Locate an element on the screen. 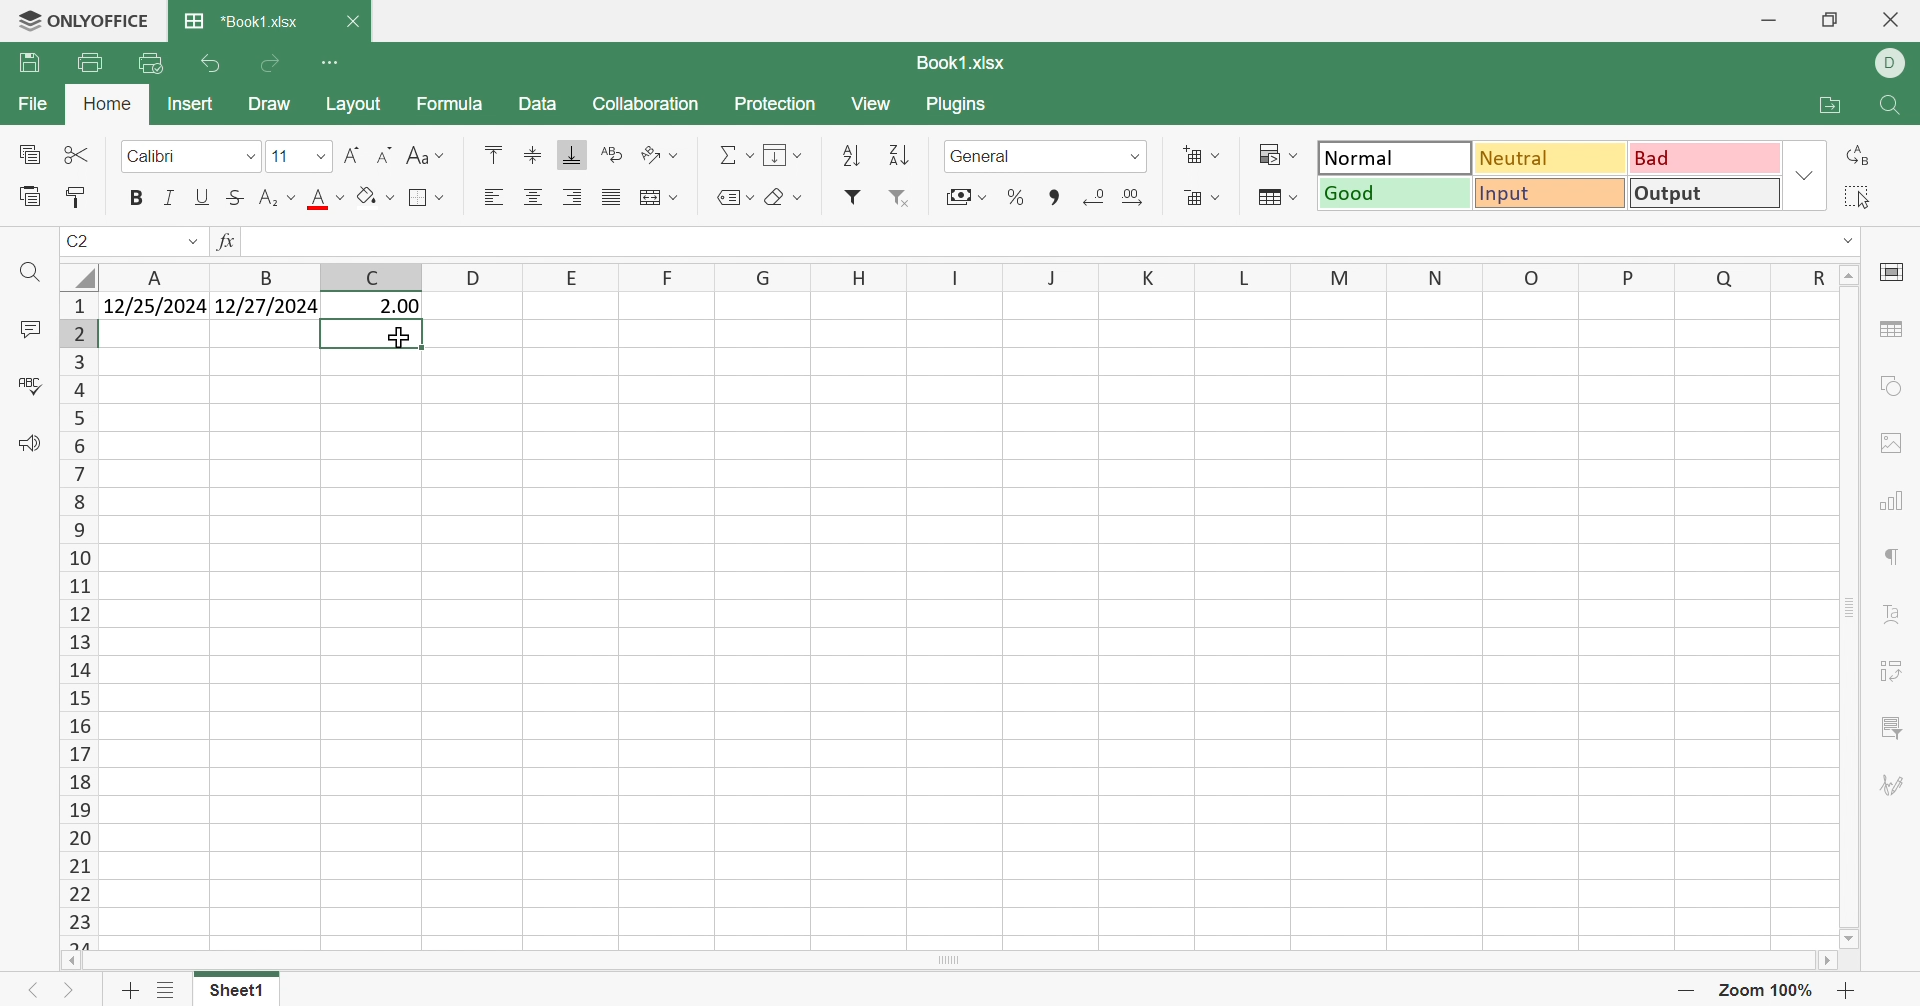 The height and width of the screenshot is (1006, 1920). Percent style is located at coordinates (1019, 197).